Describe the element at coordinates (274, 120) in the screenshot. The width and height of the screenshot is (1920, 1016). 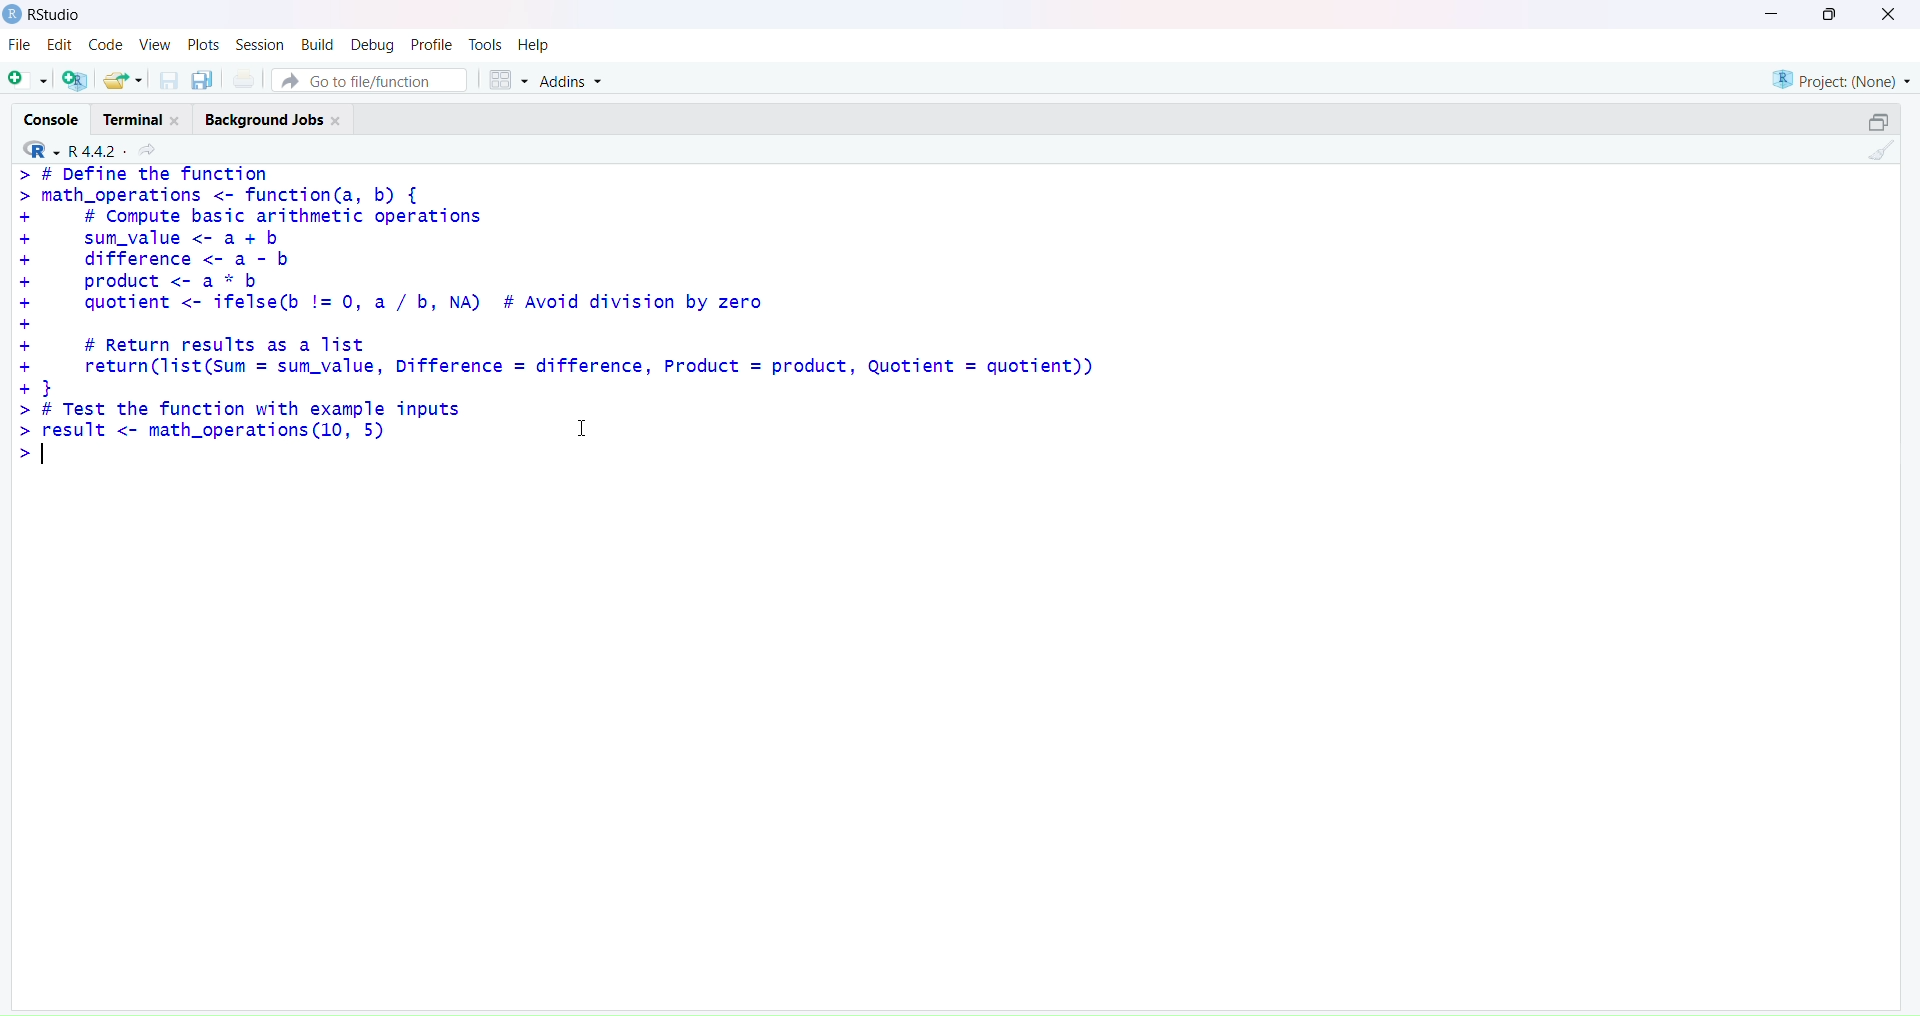
I see `Background Jobs` at that location.